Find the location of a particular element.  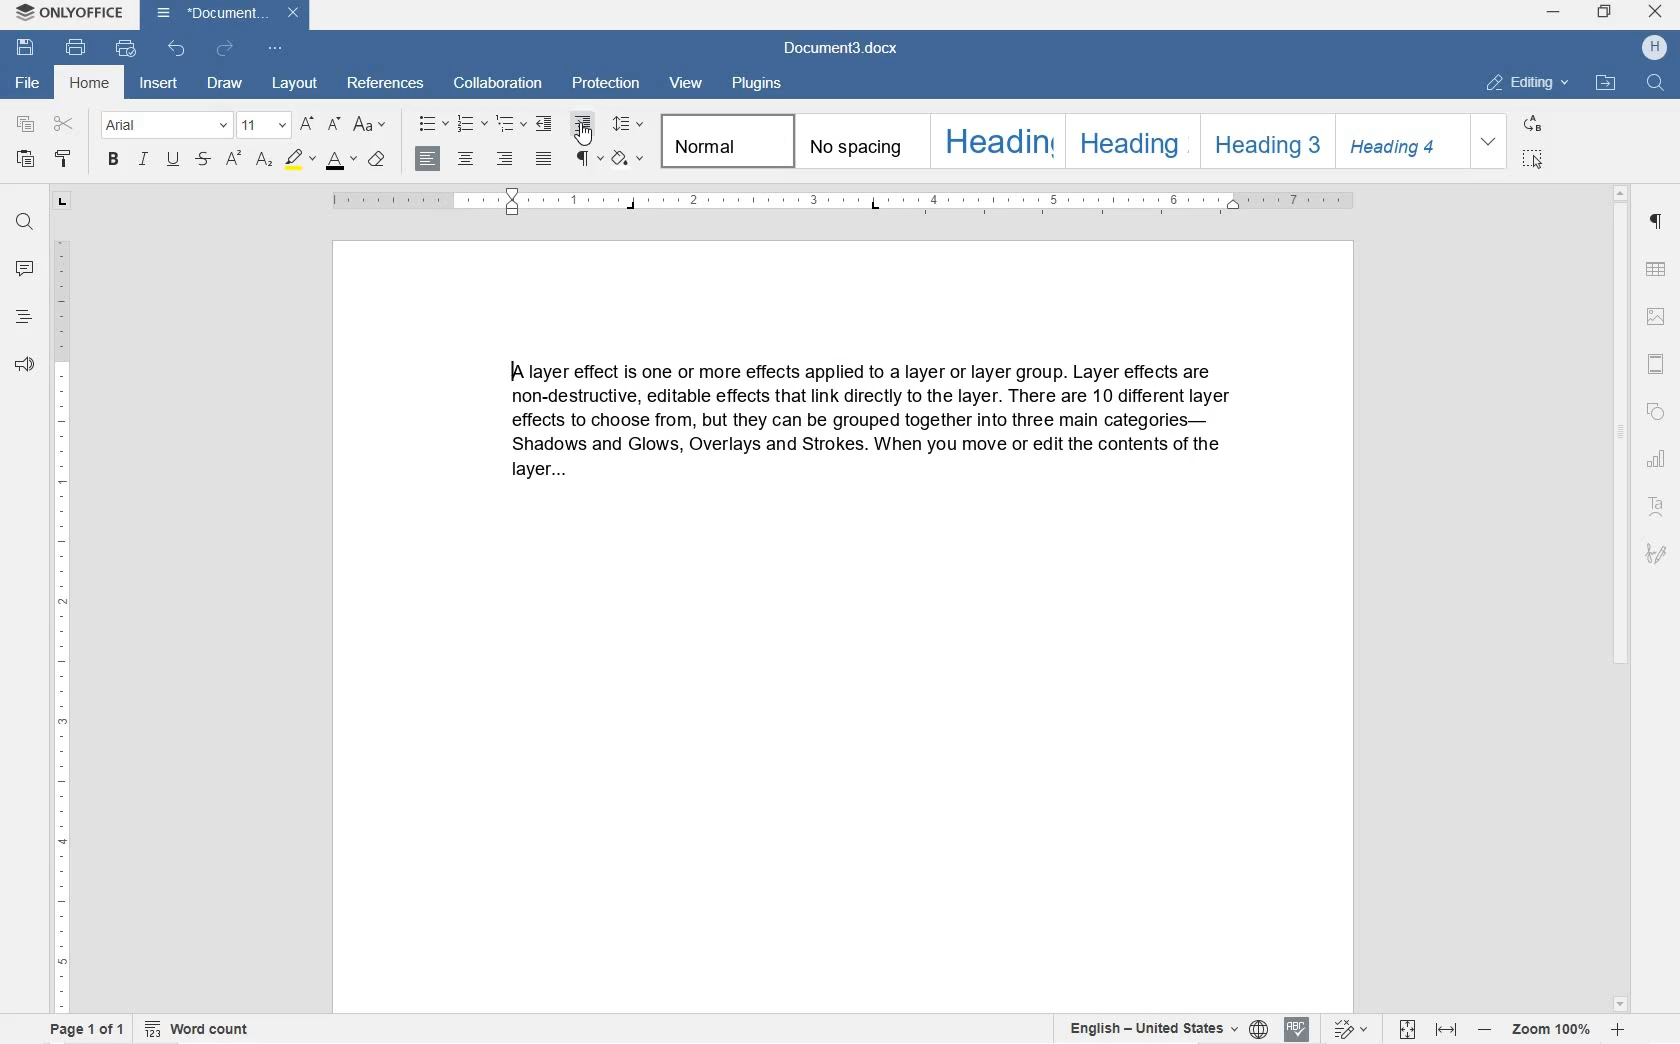

FILE is located at coordinates (28, 84).